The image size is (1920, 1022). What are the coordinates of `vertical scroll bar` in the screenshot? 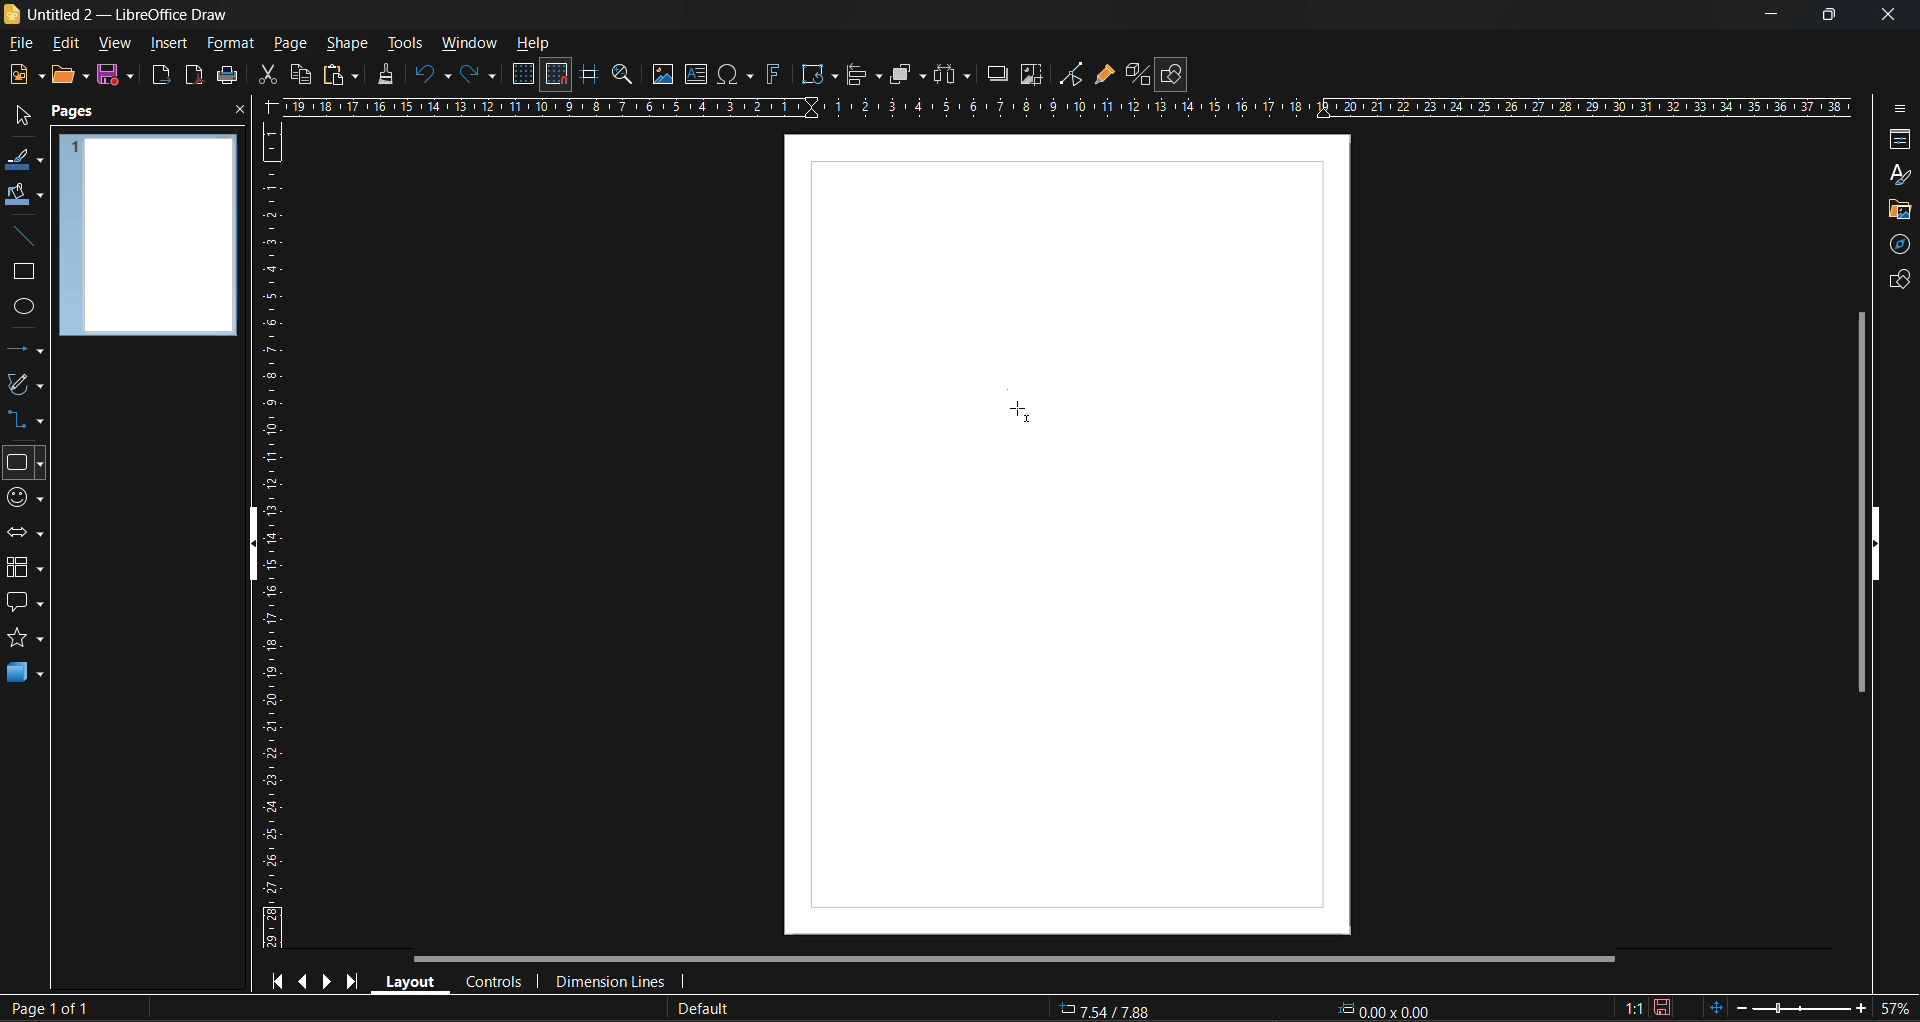 It's located at (1857, 501).